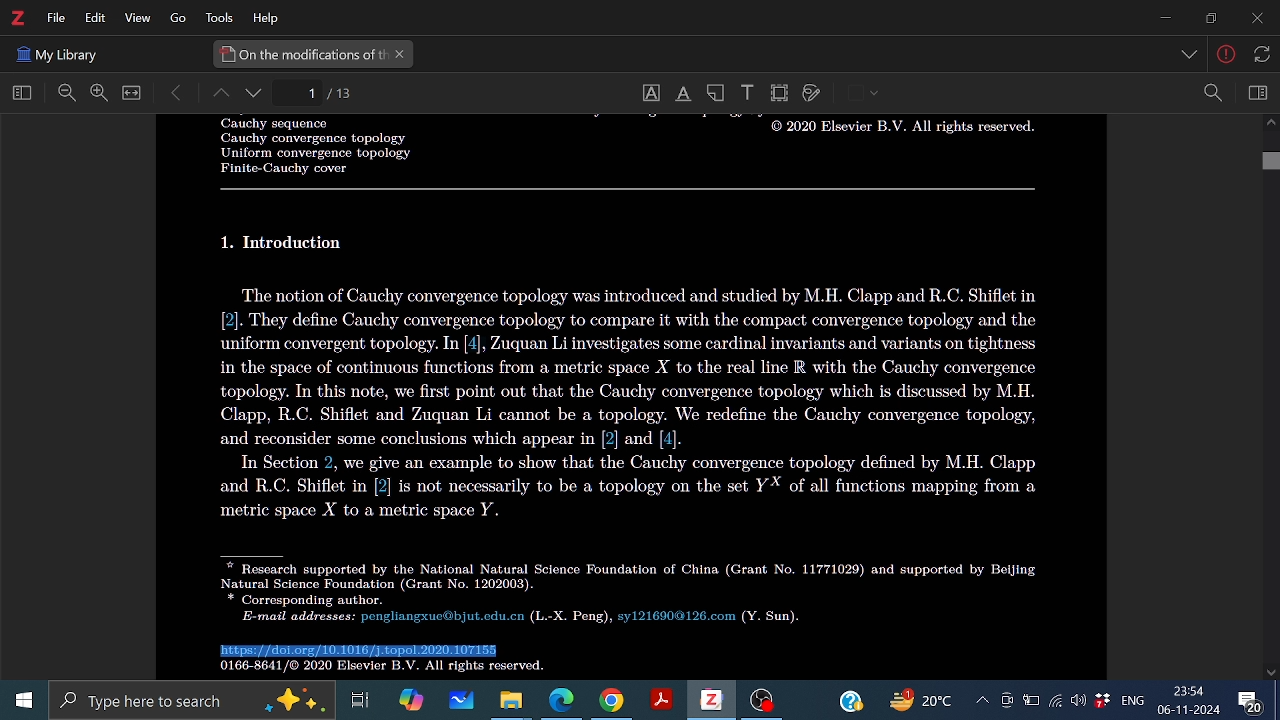  Describe the element at coordinates (177, 93) in the screenshot. I see `Move back` at that location.